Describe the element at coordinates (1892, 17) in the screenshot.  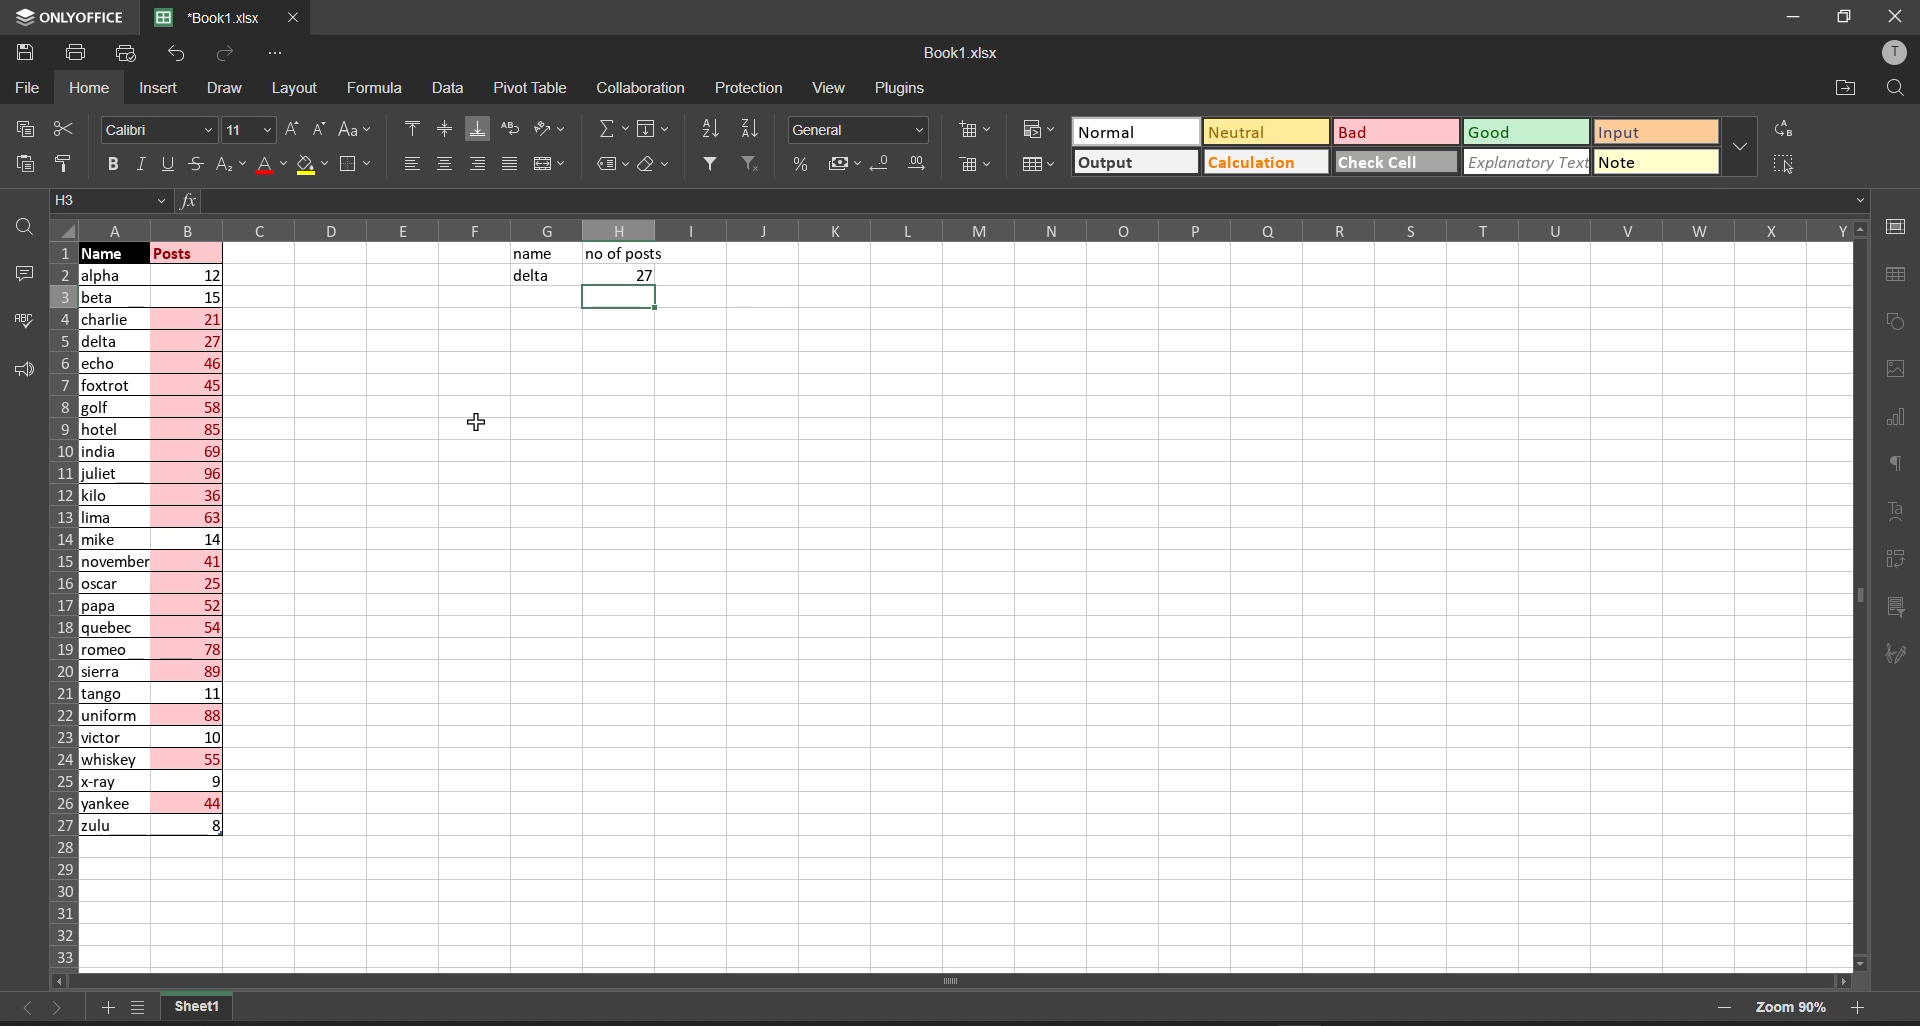
I see `close` at that location.